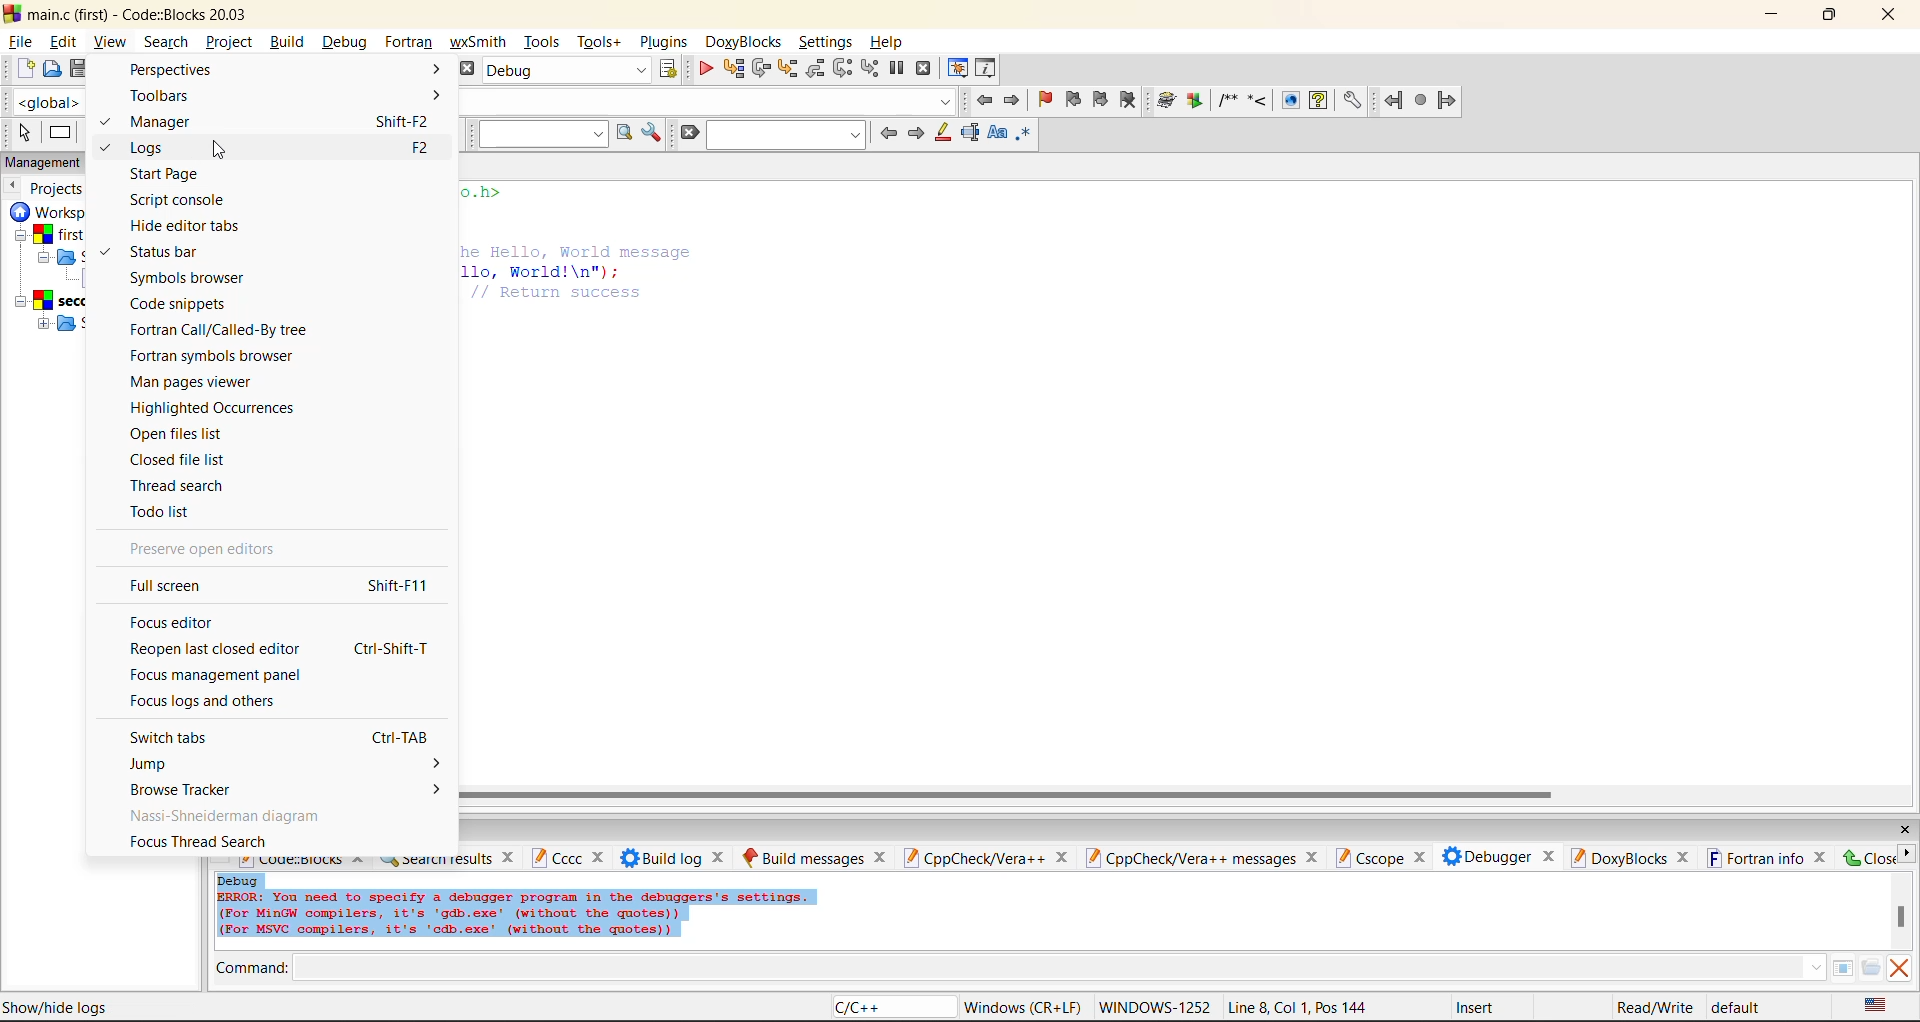 The height and width of the screenshot is (1022, 1920). Describe the element at coordinates (23, 133) in the screenshot. I see `select` at that location.